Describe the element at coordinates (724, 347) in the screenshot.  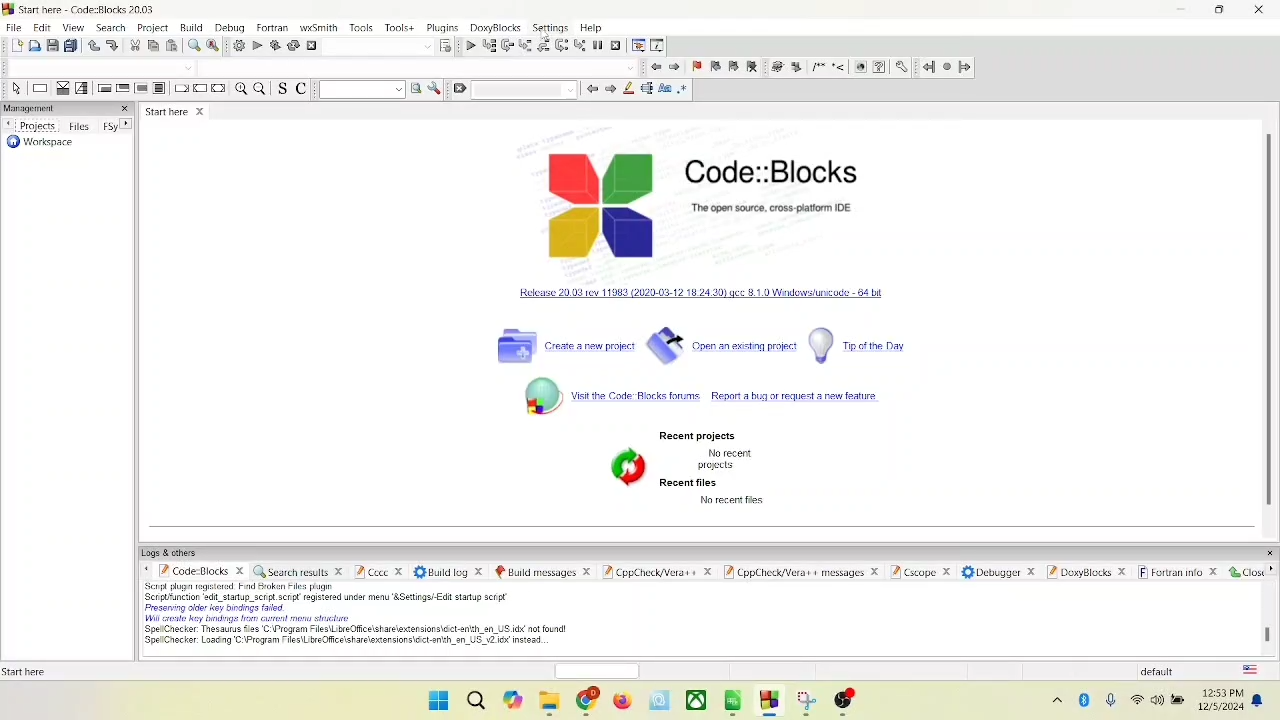
I see `open an existing file` at that location.